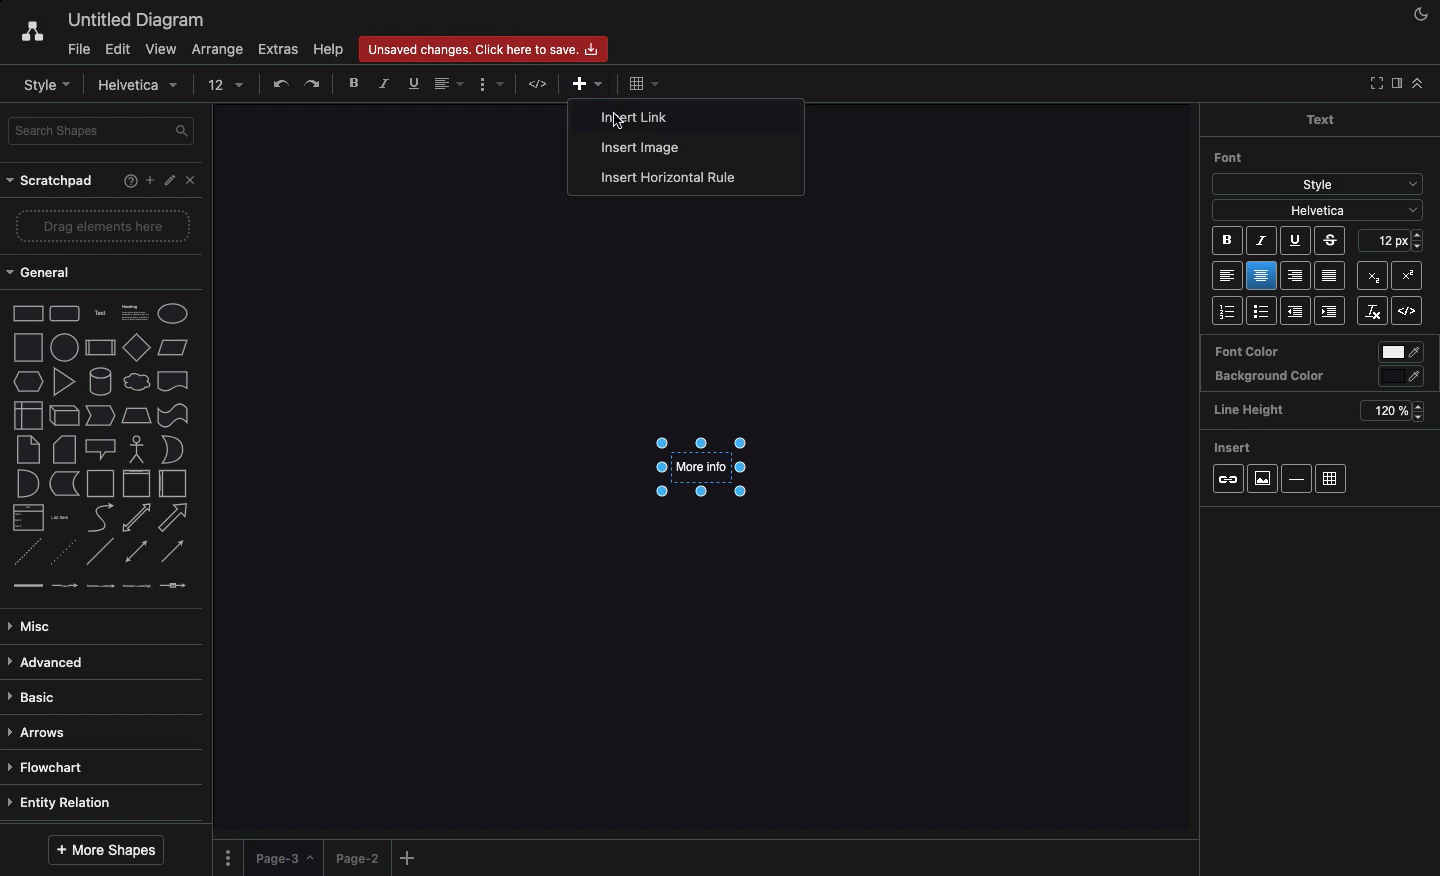 The height and width of the screenshot is (876, 1440). I want to click on cube, so click(64, 416).